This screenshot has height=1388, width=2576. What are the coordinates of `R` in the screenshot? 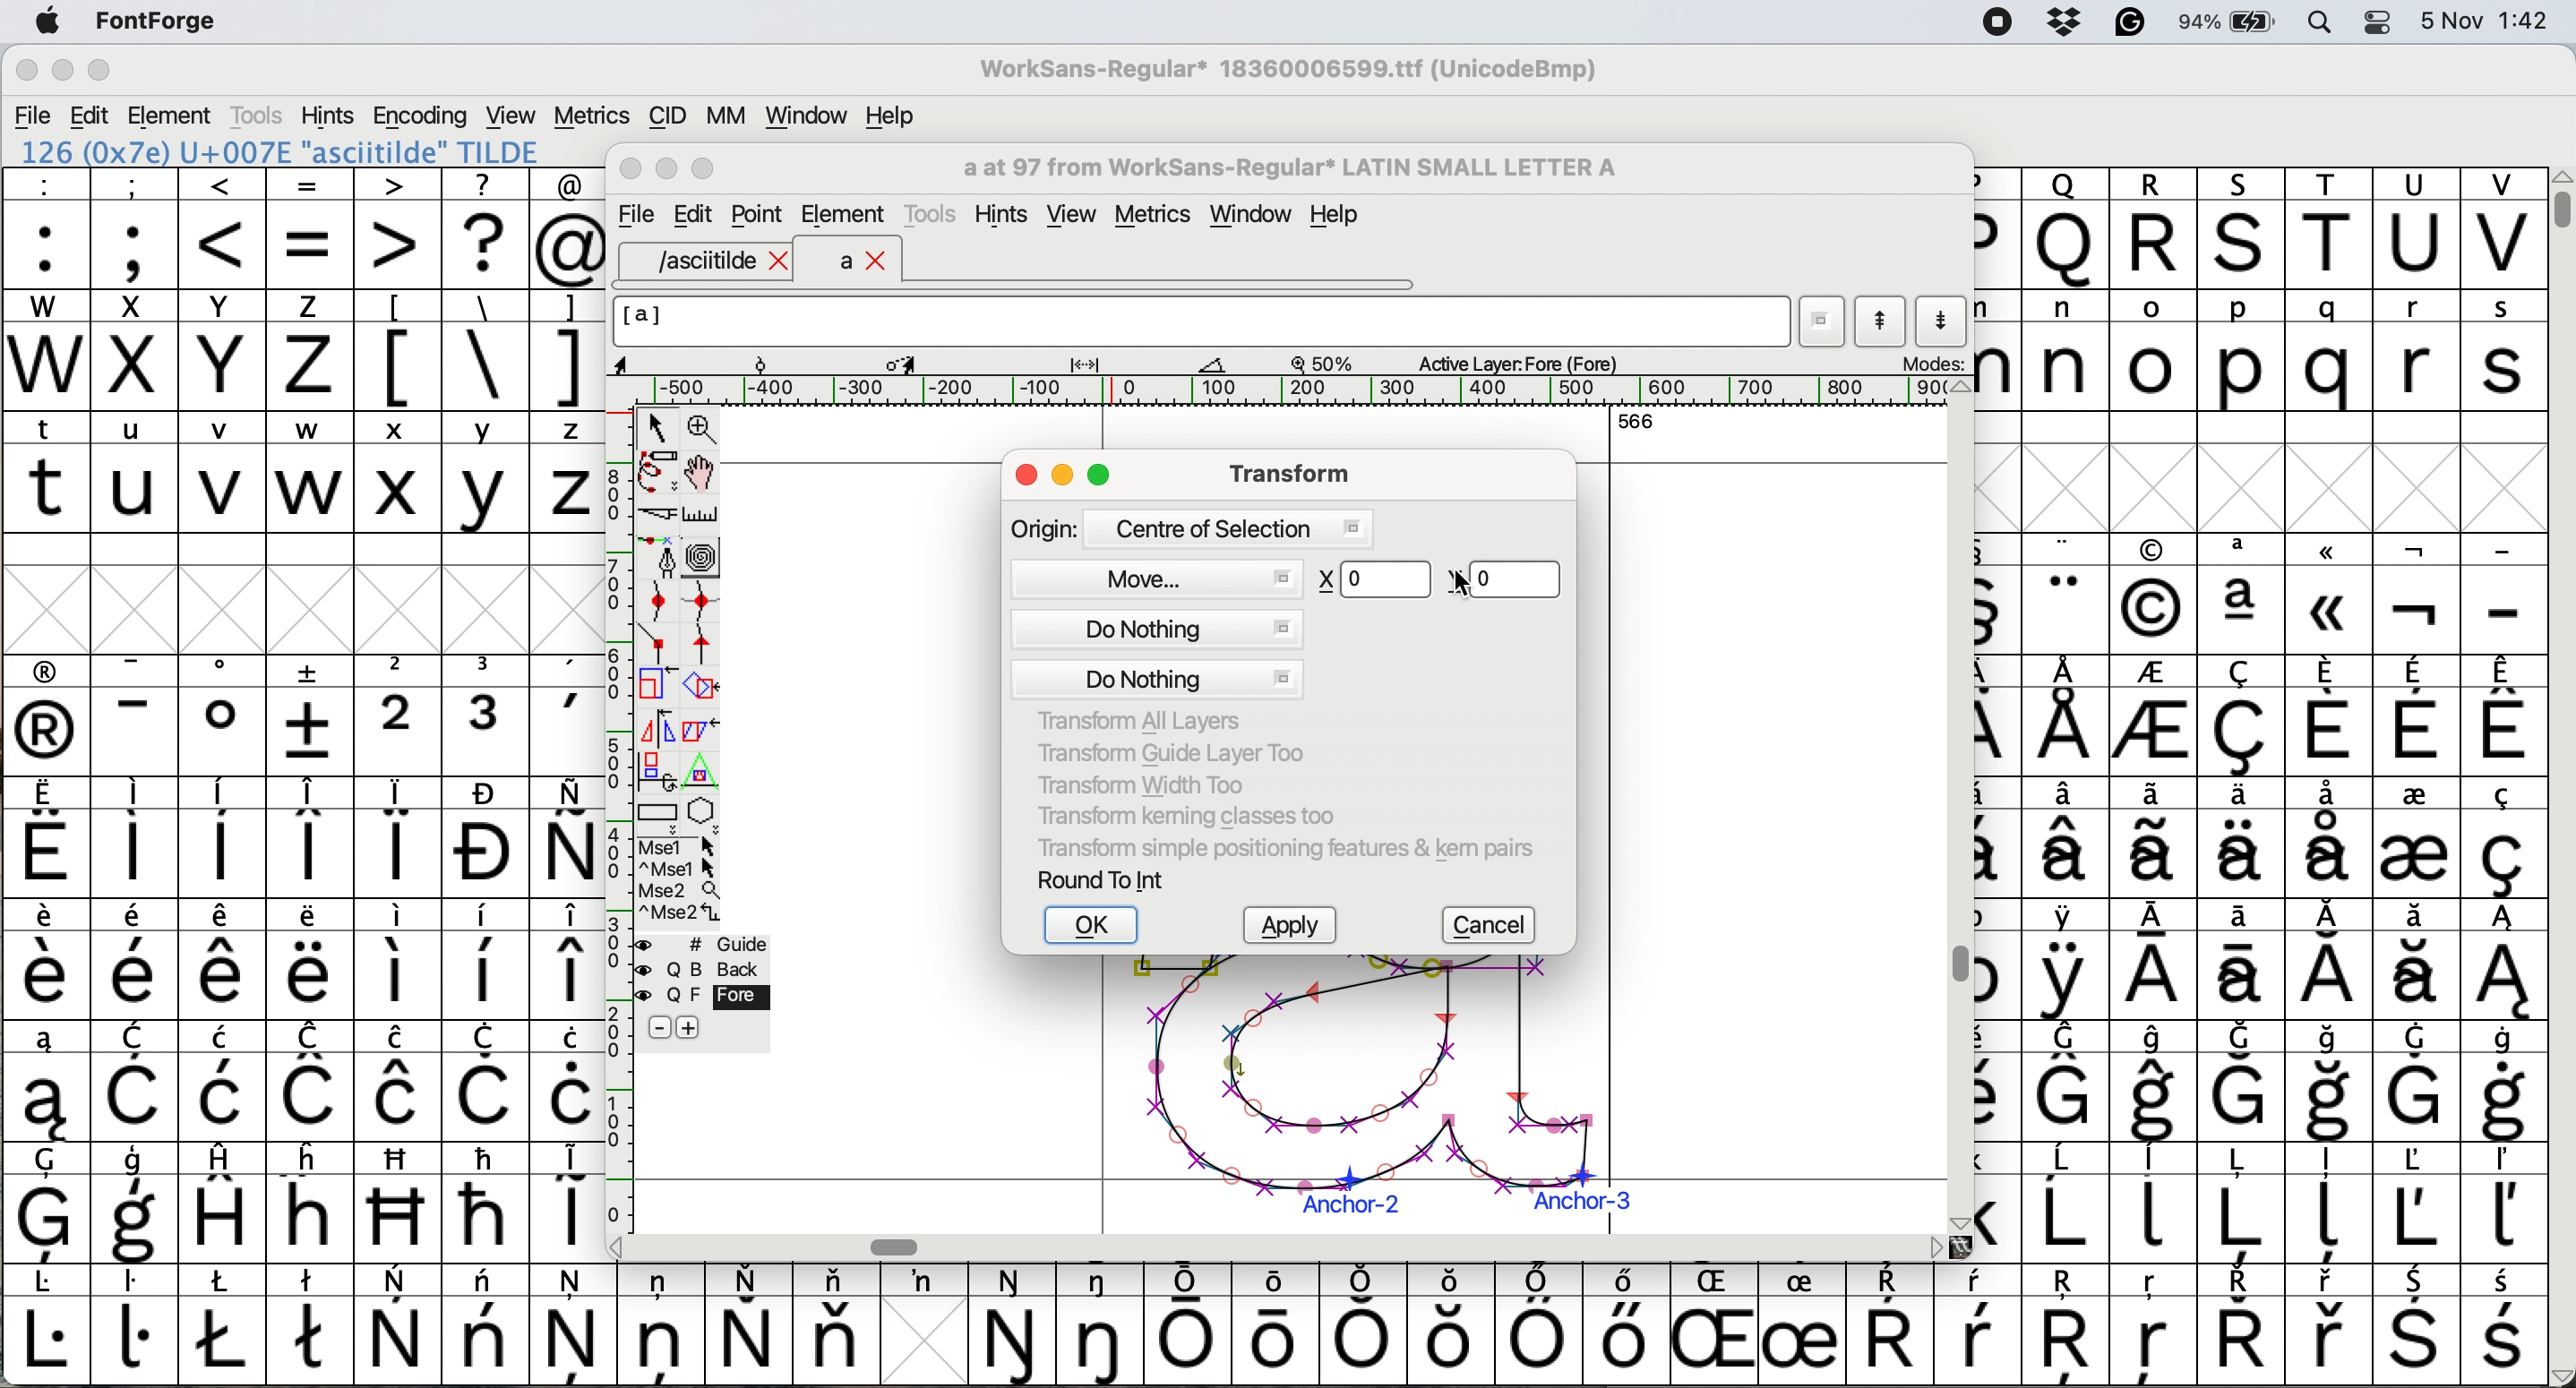 It's located at (2153, 229).